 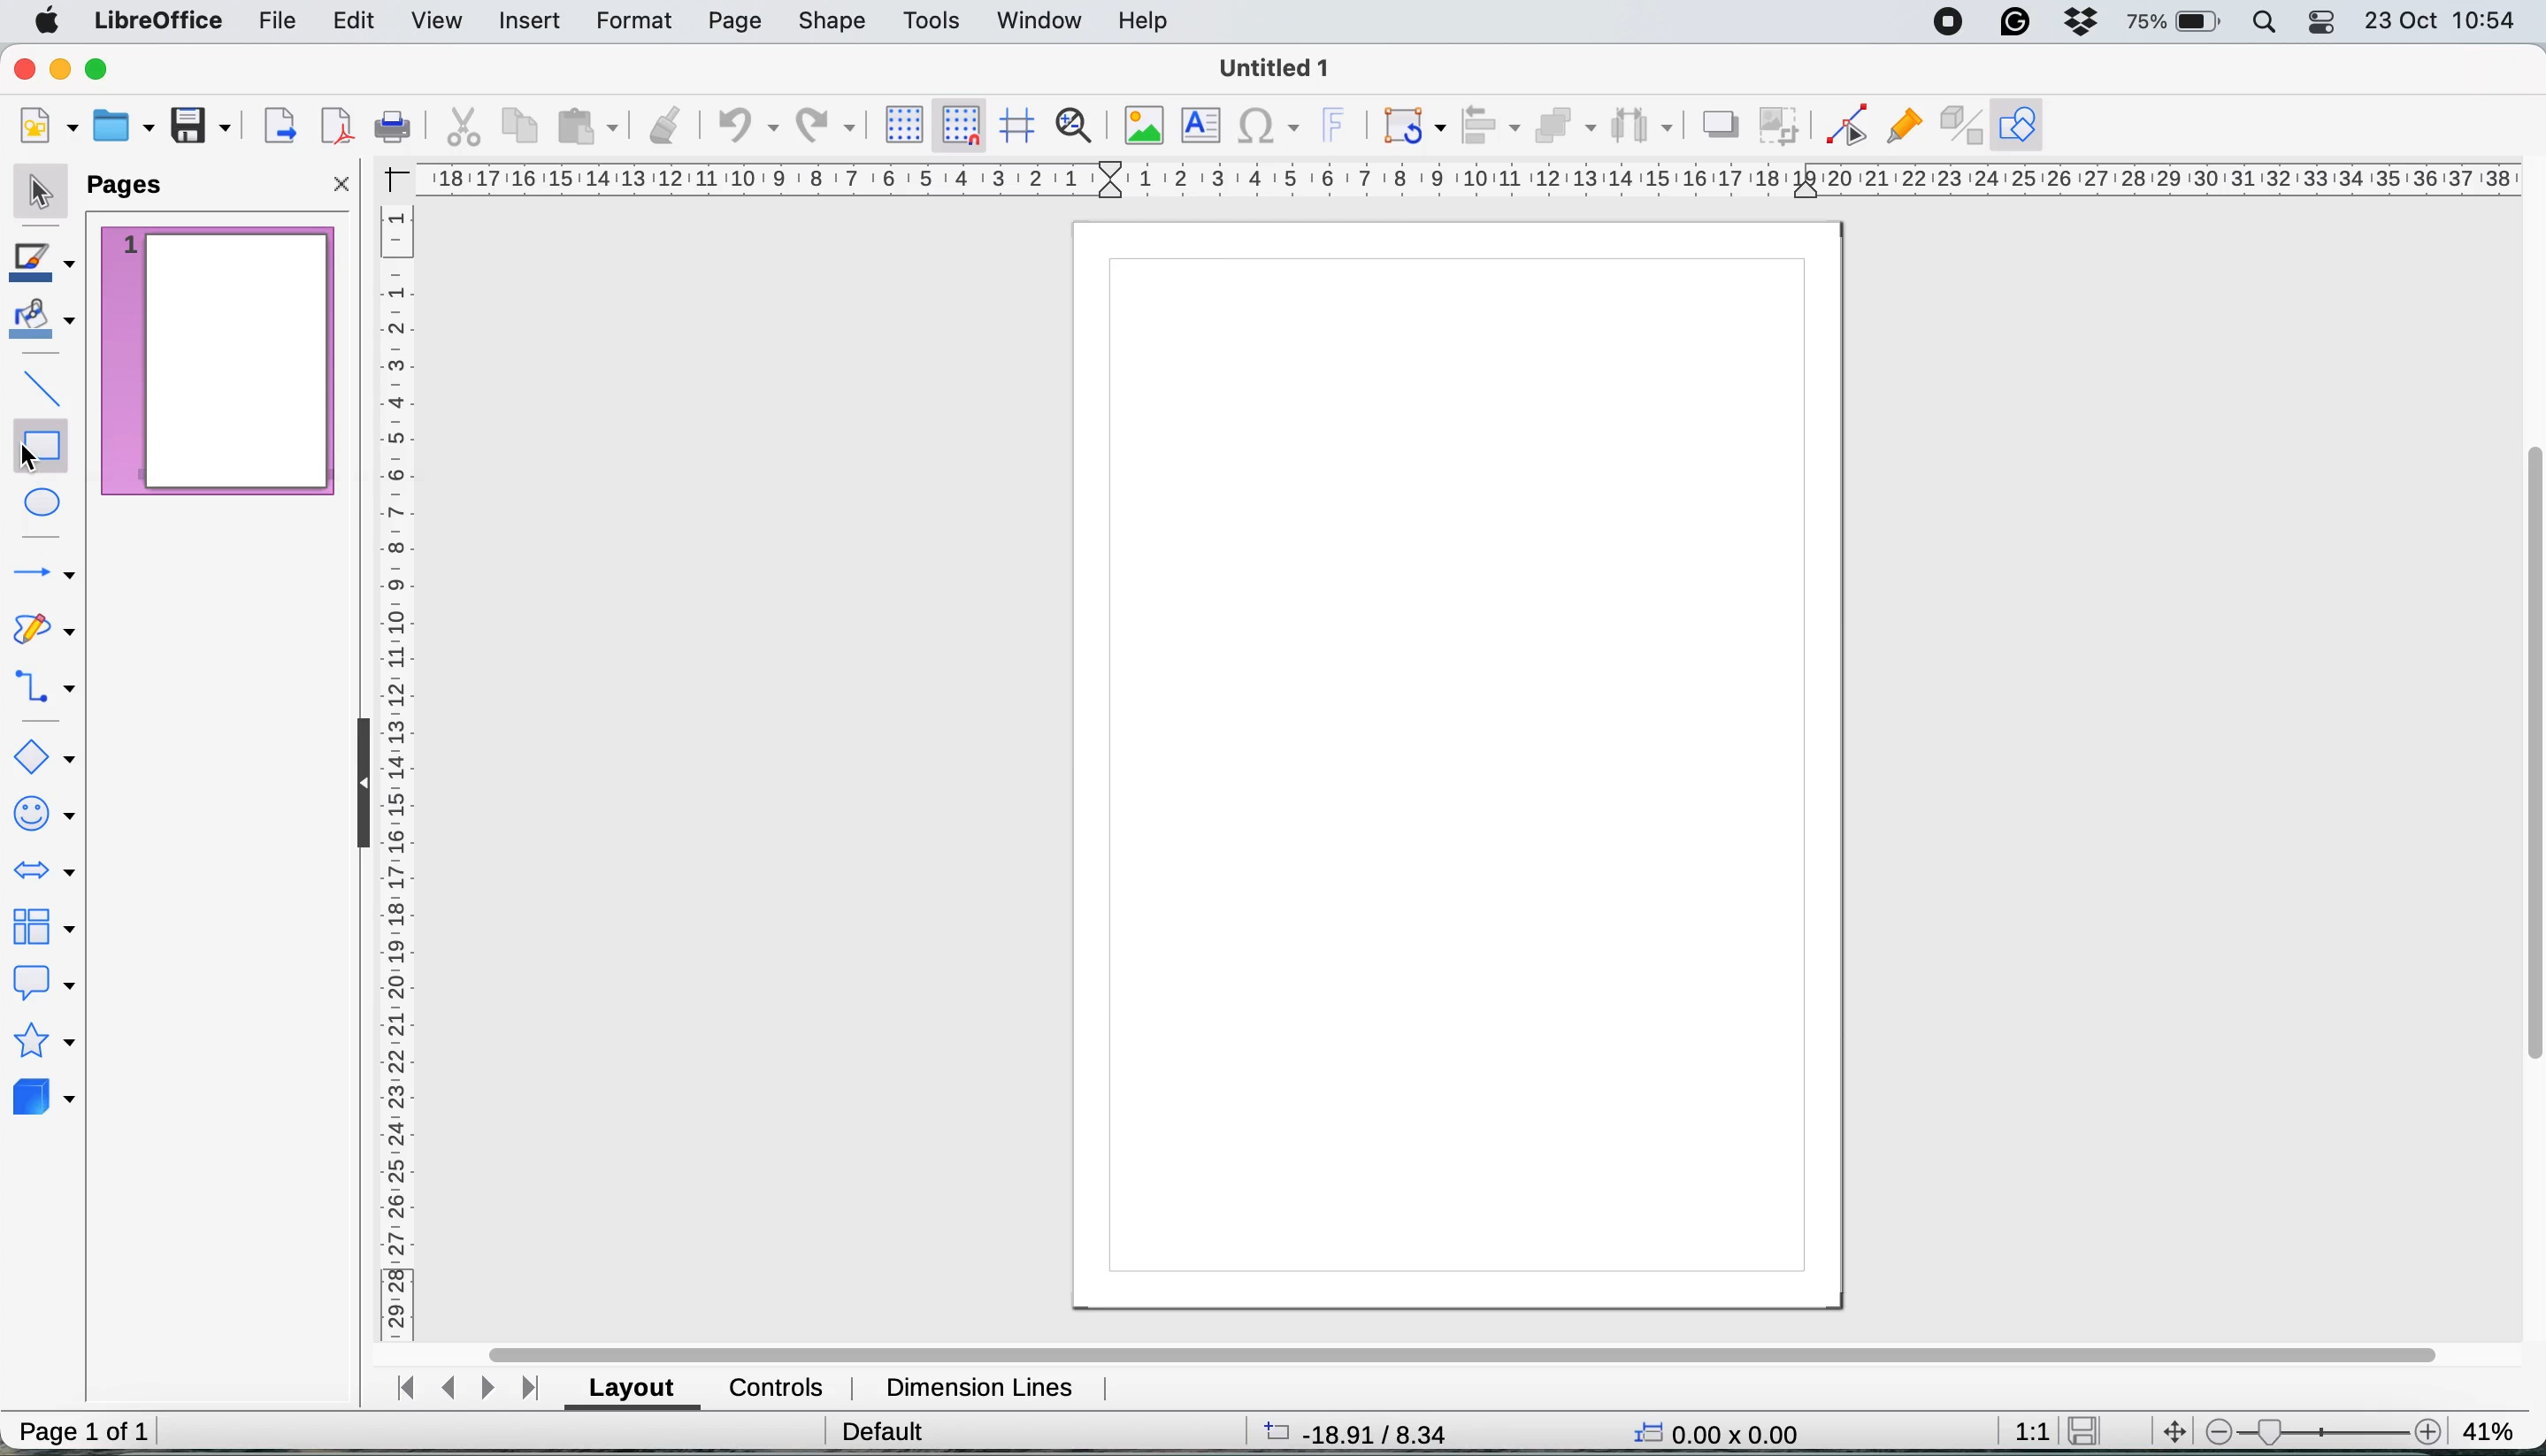 What do you see at coordinates (42, 810) in the screenshot?
I see `symbol shapes` at bounding box center [42, 810].